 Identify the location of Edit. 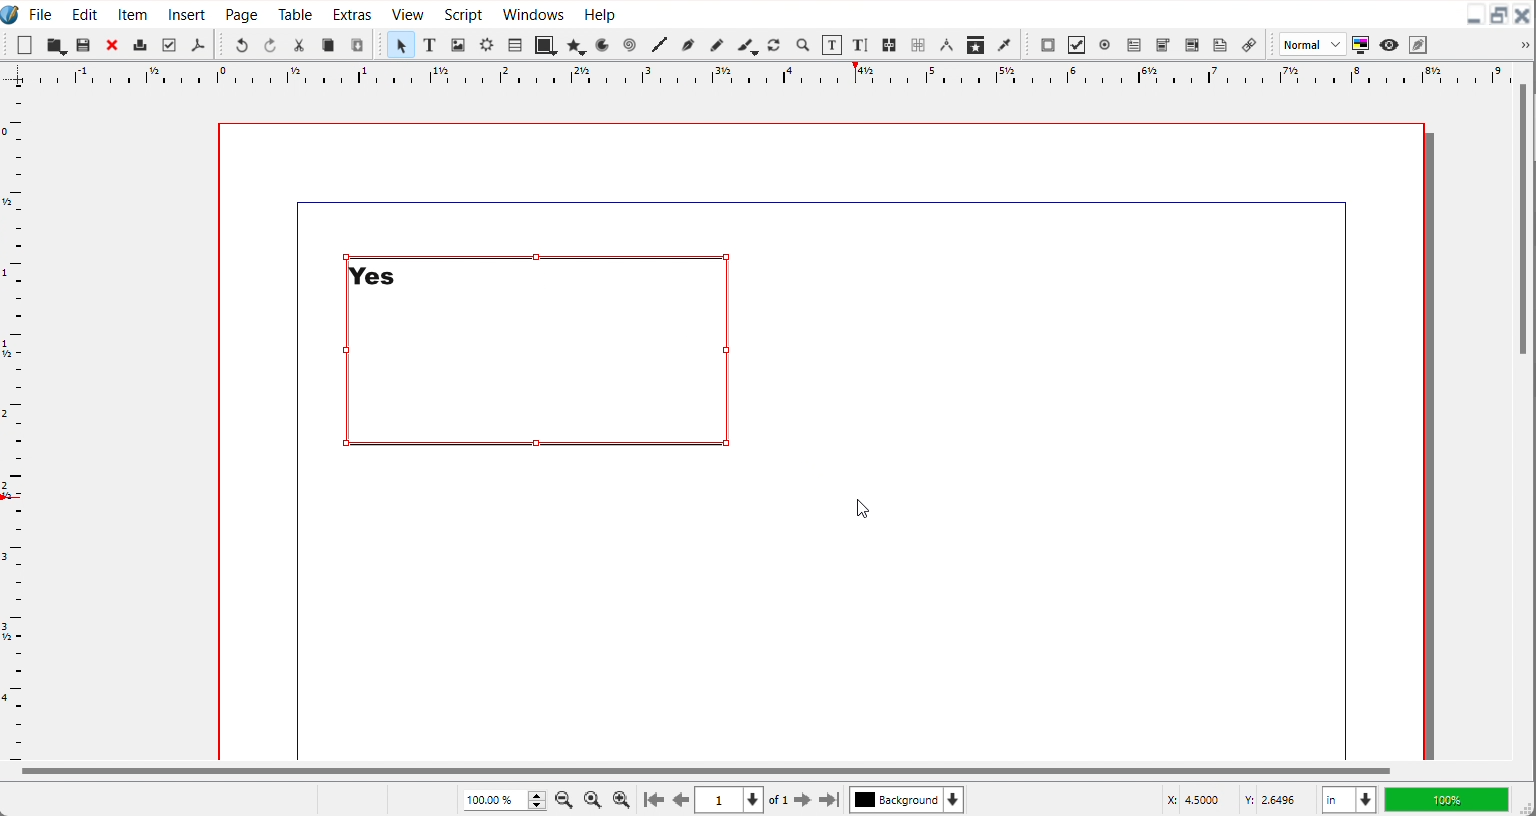
(82, 13).